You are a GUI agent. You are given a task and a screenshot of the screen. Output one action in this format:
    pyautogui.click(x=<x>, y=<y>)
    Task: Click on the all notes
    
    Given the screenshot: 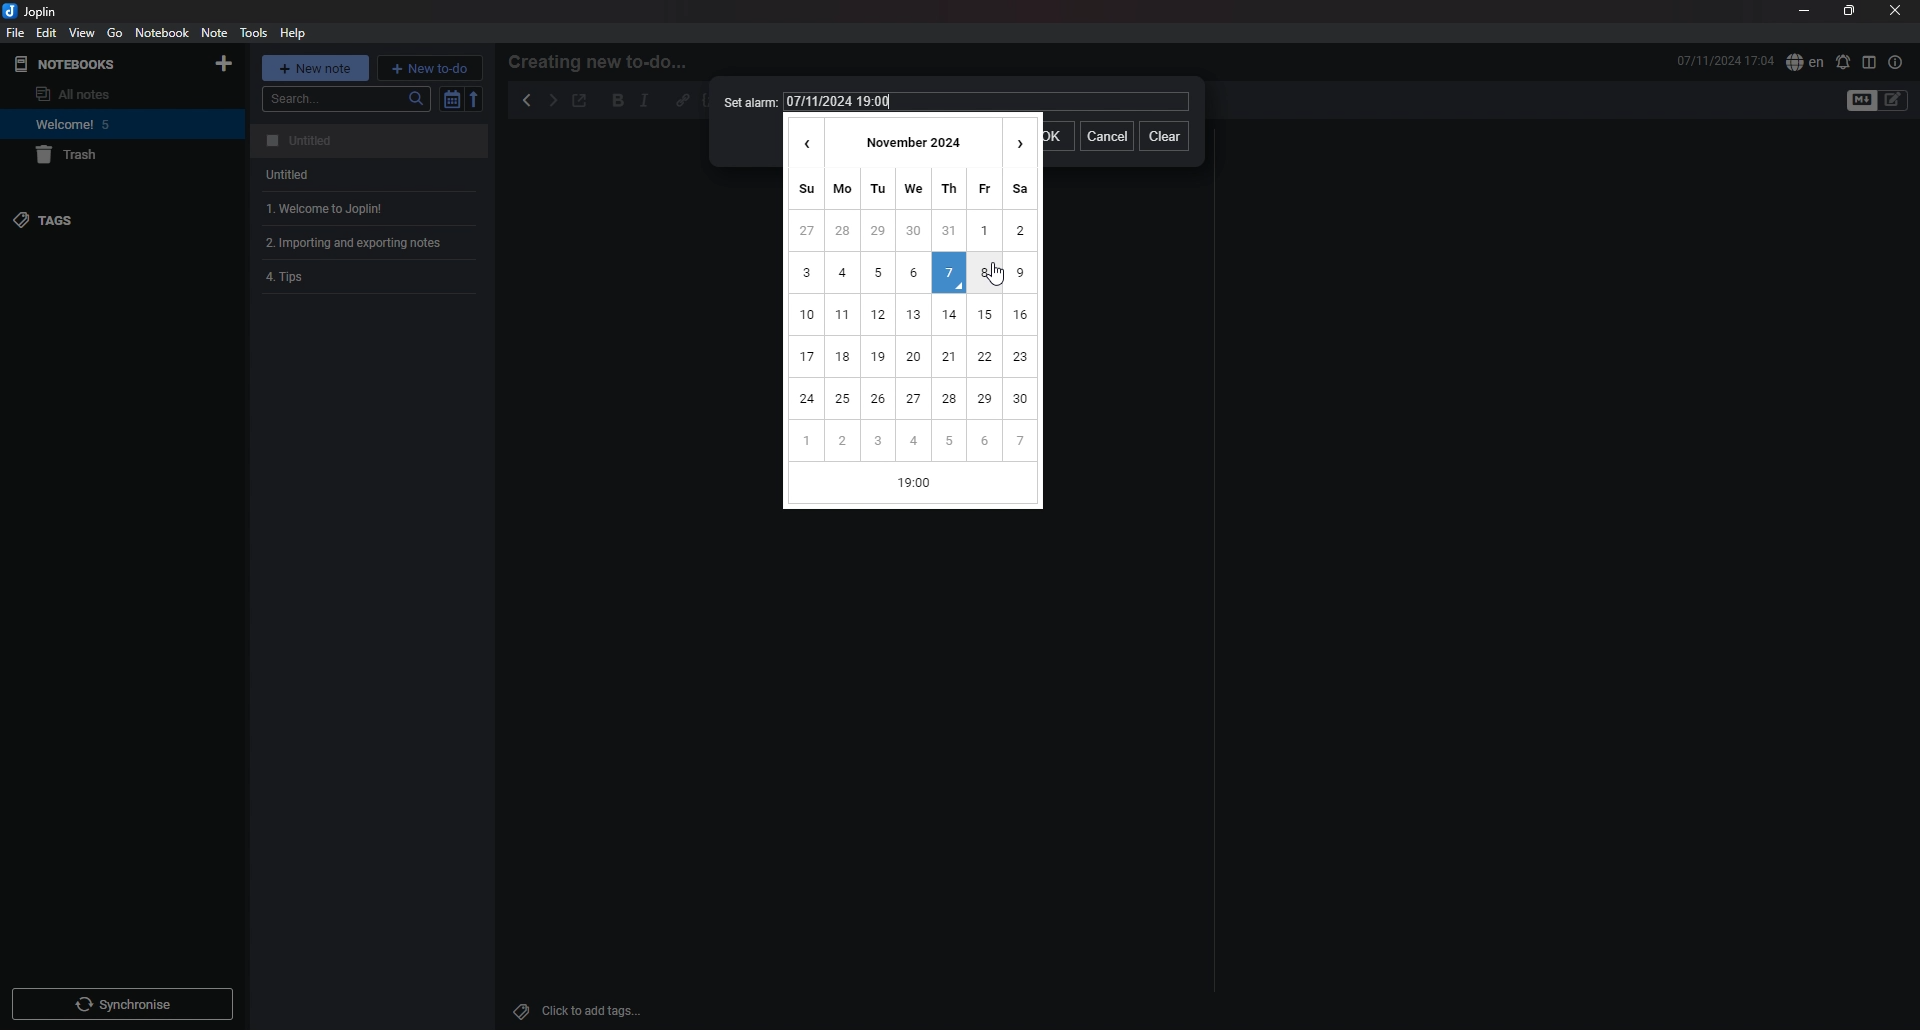 What is the action you would take?
    pyautogui.click(x=106, y=93)
    